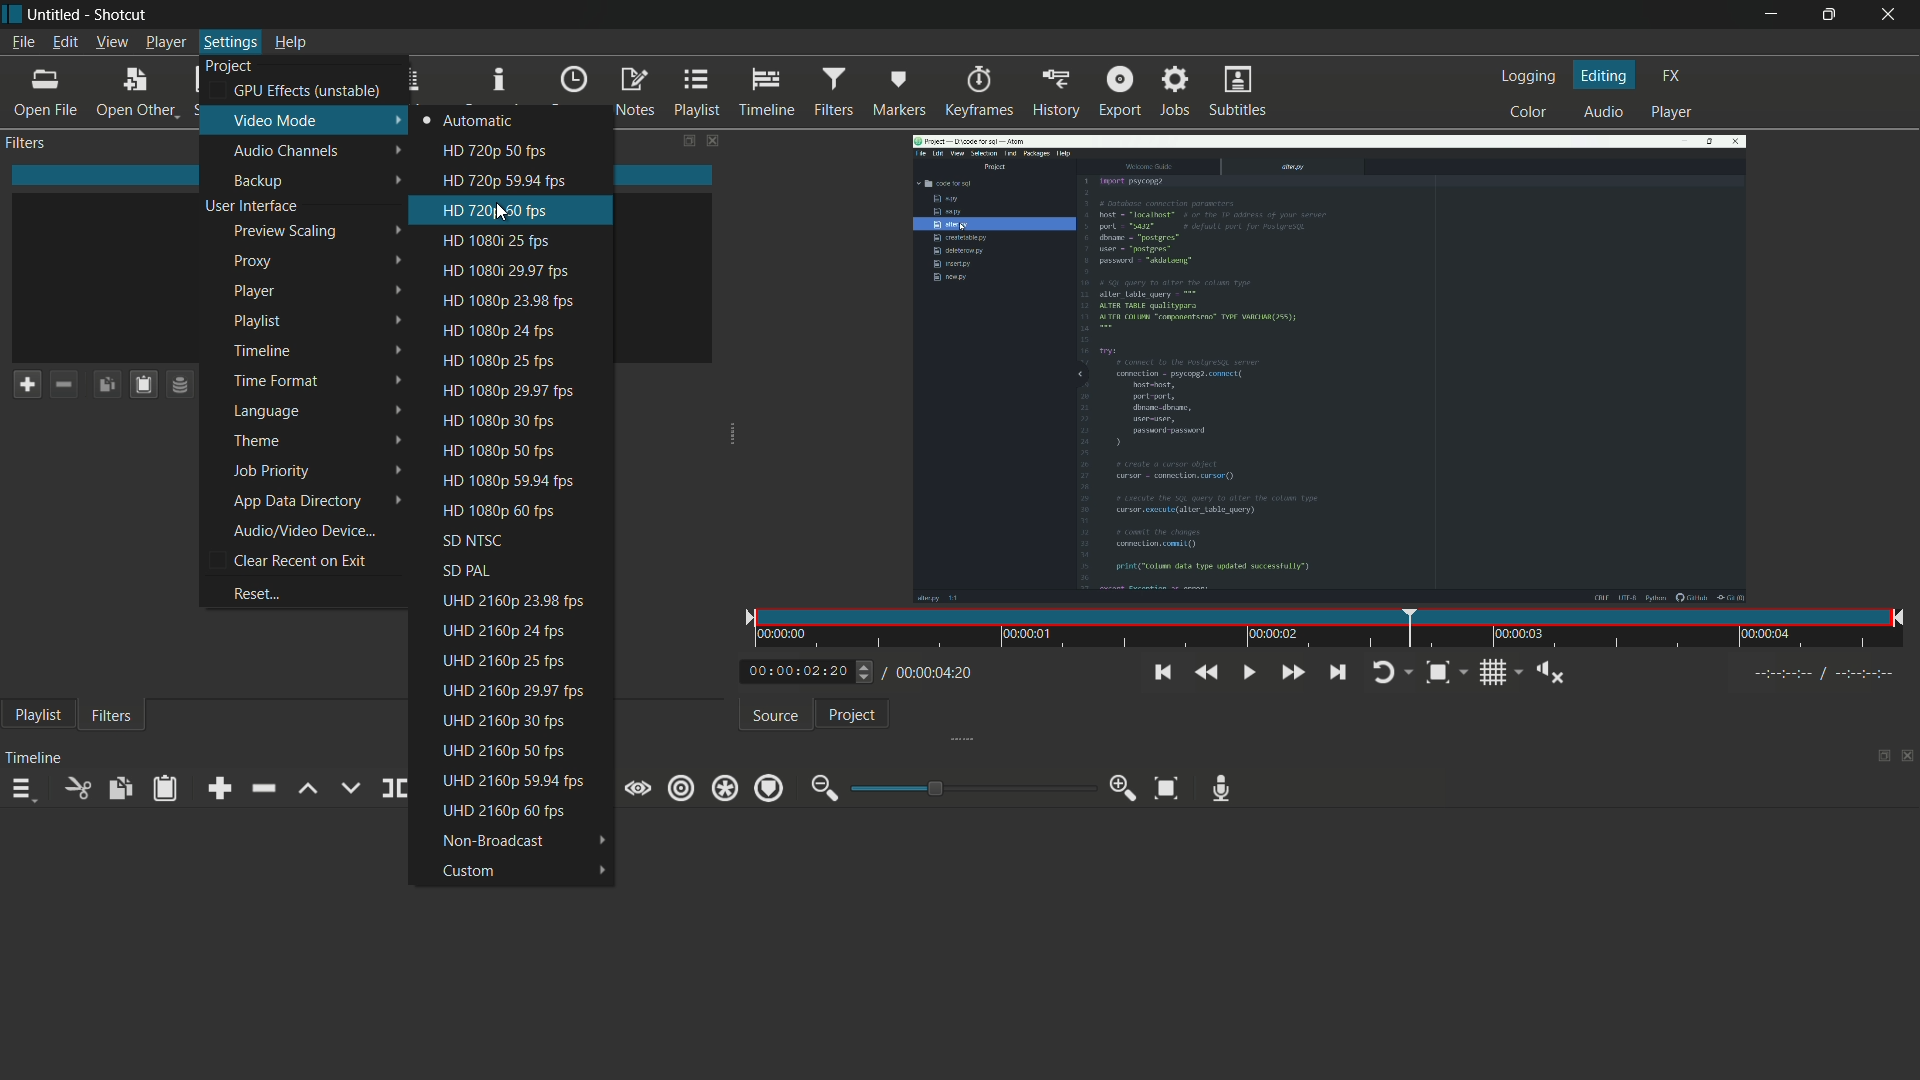 The image size is (1920, 1080). I want to click on close timeline, so click(1908, 758).